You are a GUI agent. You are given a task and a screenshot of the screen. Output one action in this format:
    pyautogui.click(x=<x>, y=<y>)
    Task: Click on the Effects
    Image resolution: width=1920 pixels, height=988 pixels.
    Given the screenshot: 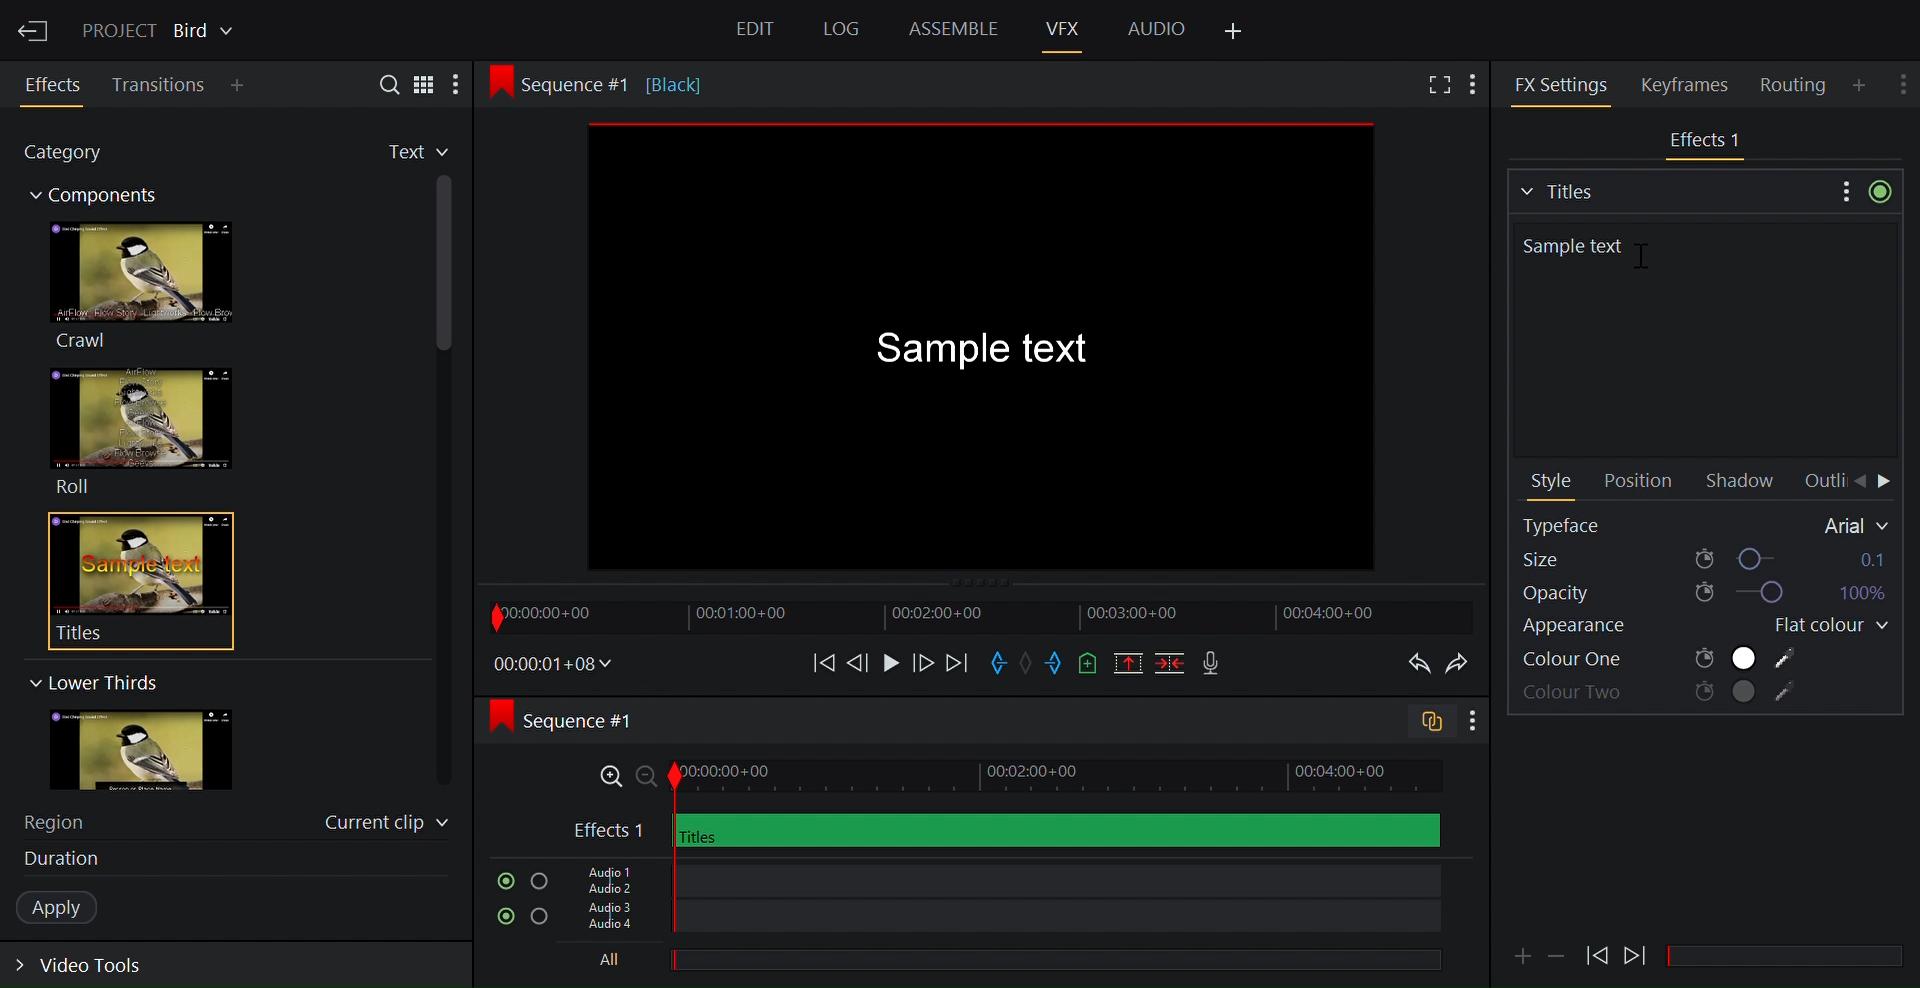 What is the action you would take?
    pyautogui.click(x=56, y=85)
    